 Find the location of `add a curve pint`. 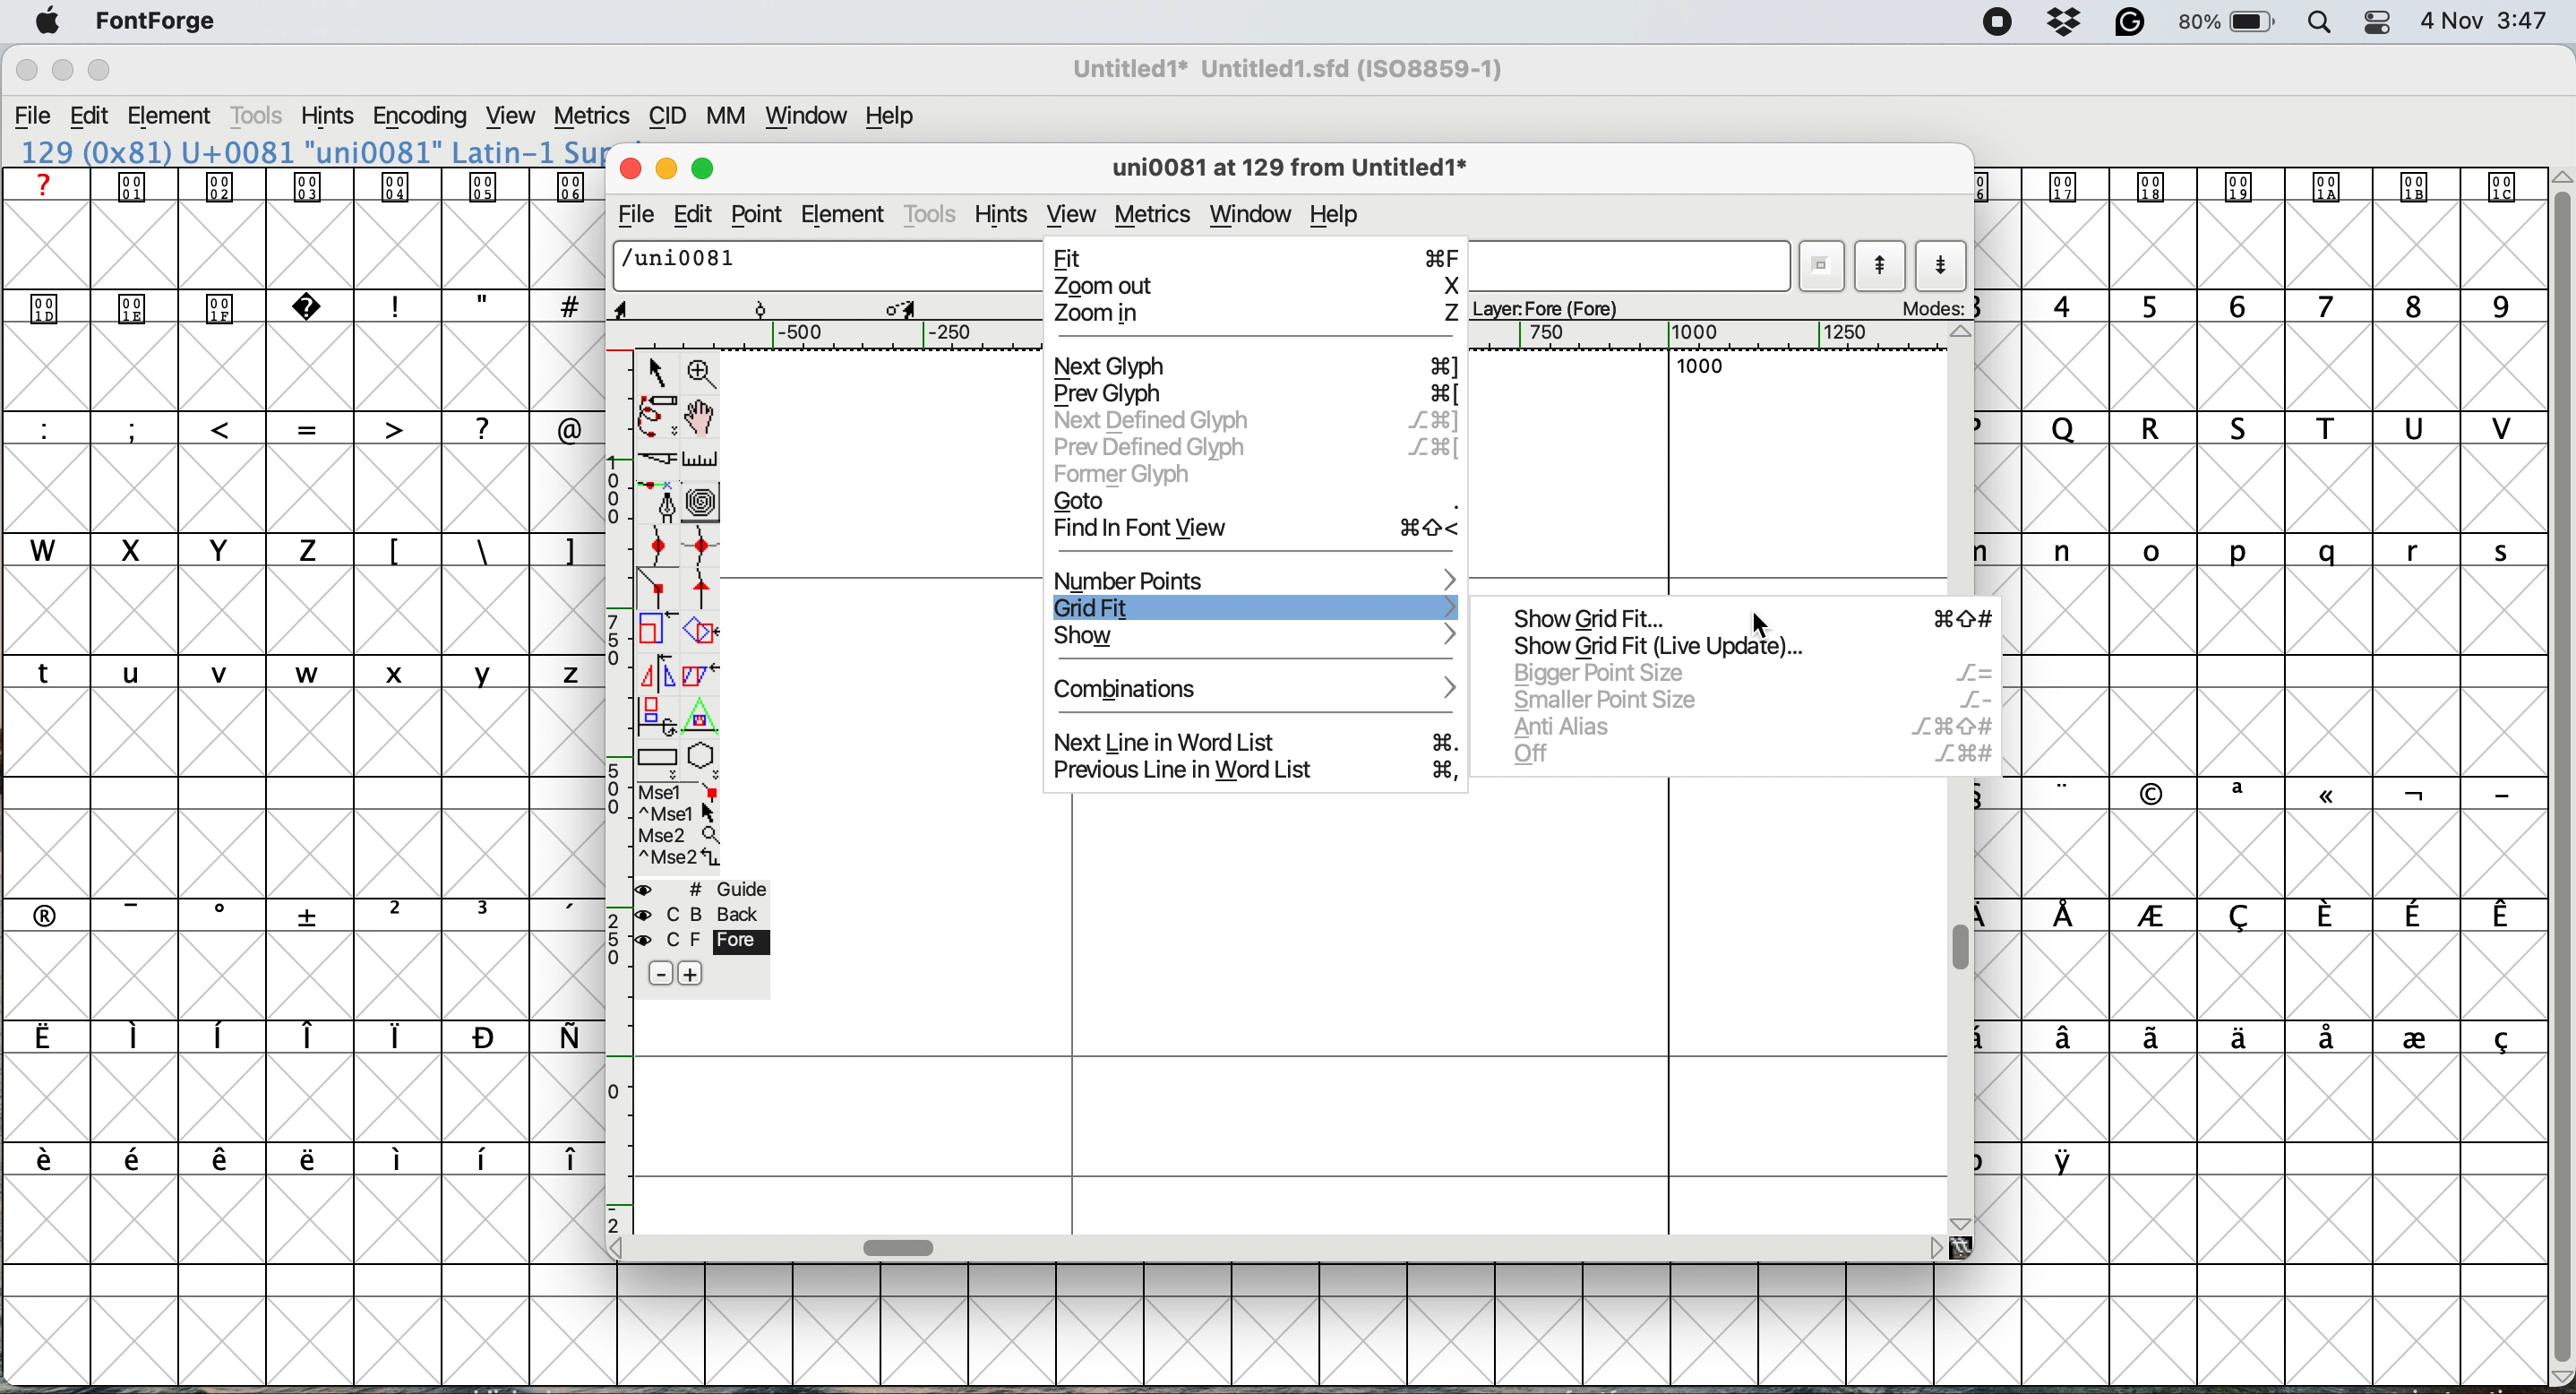

add a curve pint is located at coordinates (657, 549).